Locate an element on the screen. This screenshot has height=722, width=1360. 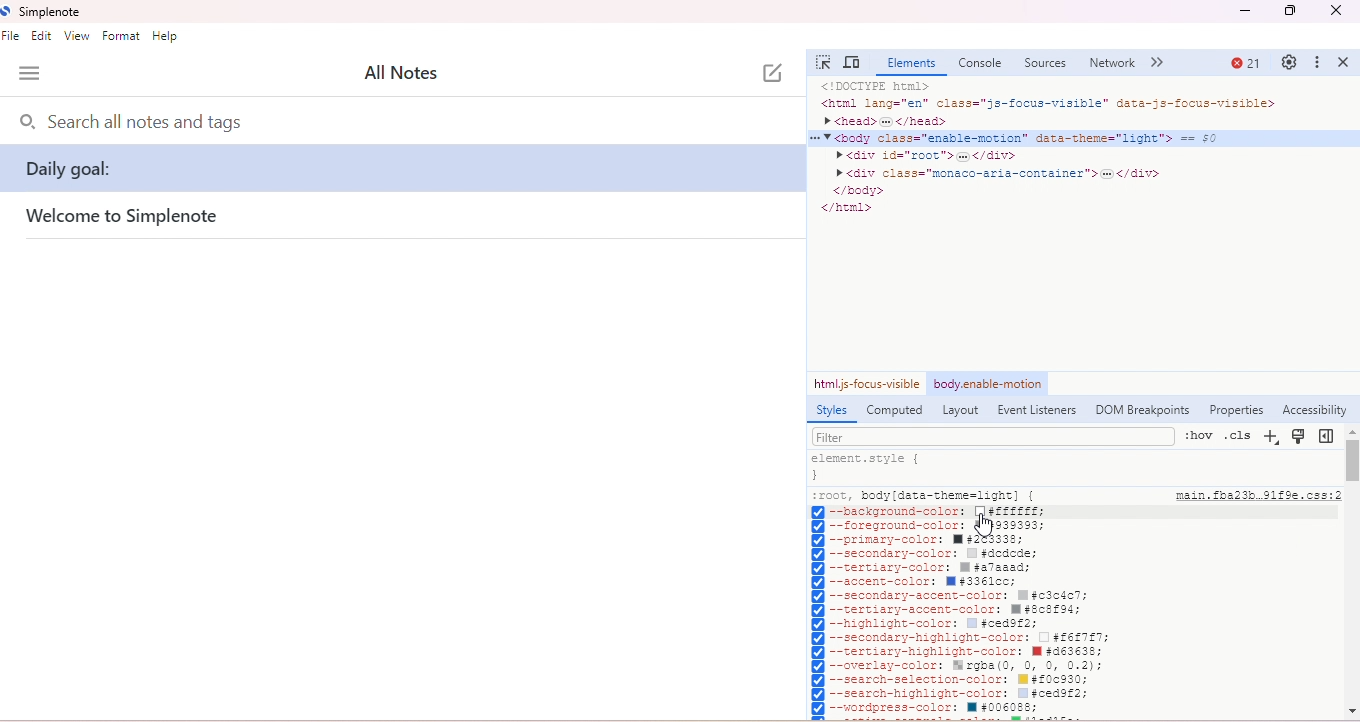
overlay-color is located at coordinates (958, 666).